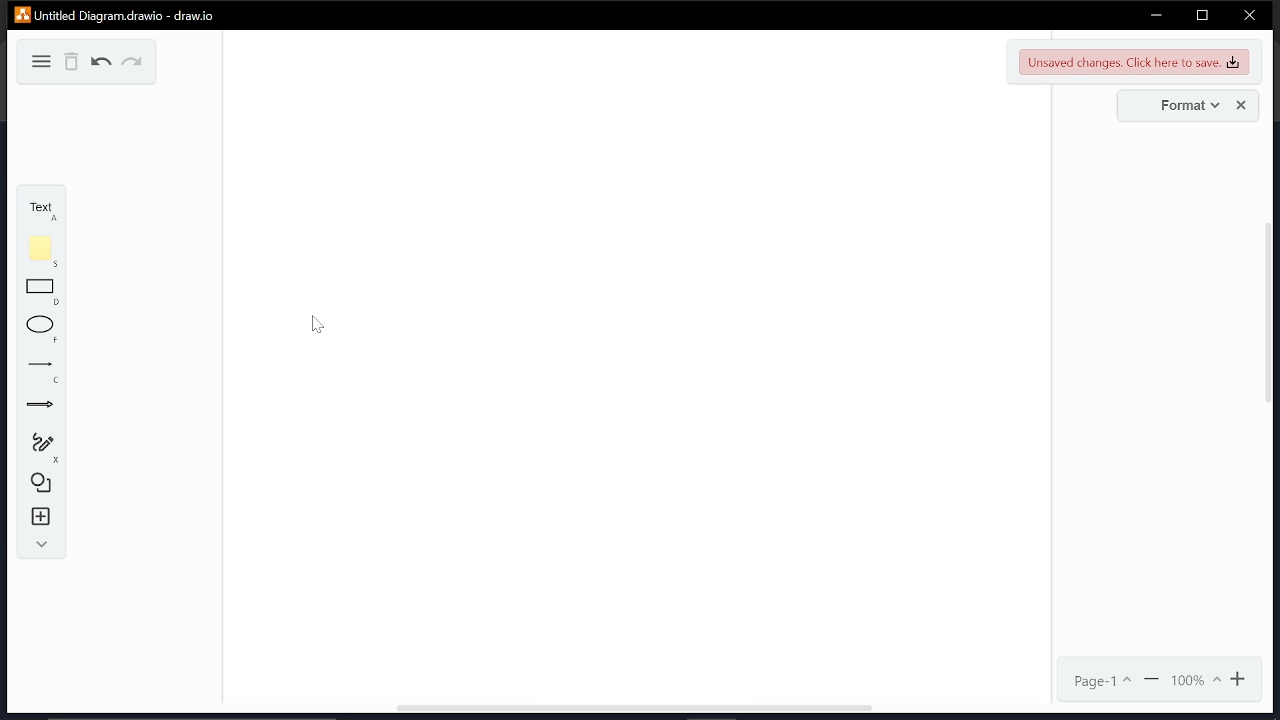 The height and width of the screenshot is (720, 1280). Describe the element at coordinates (634, 710) in the screenshot. I see `Horizontal scrollbar` at that location.